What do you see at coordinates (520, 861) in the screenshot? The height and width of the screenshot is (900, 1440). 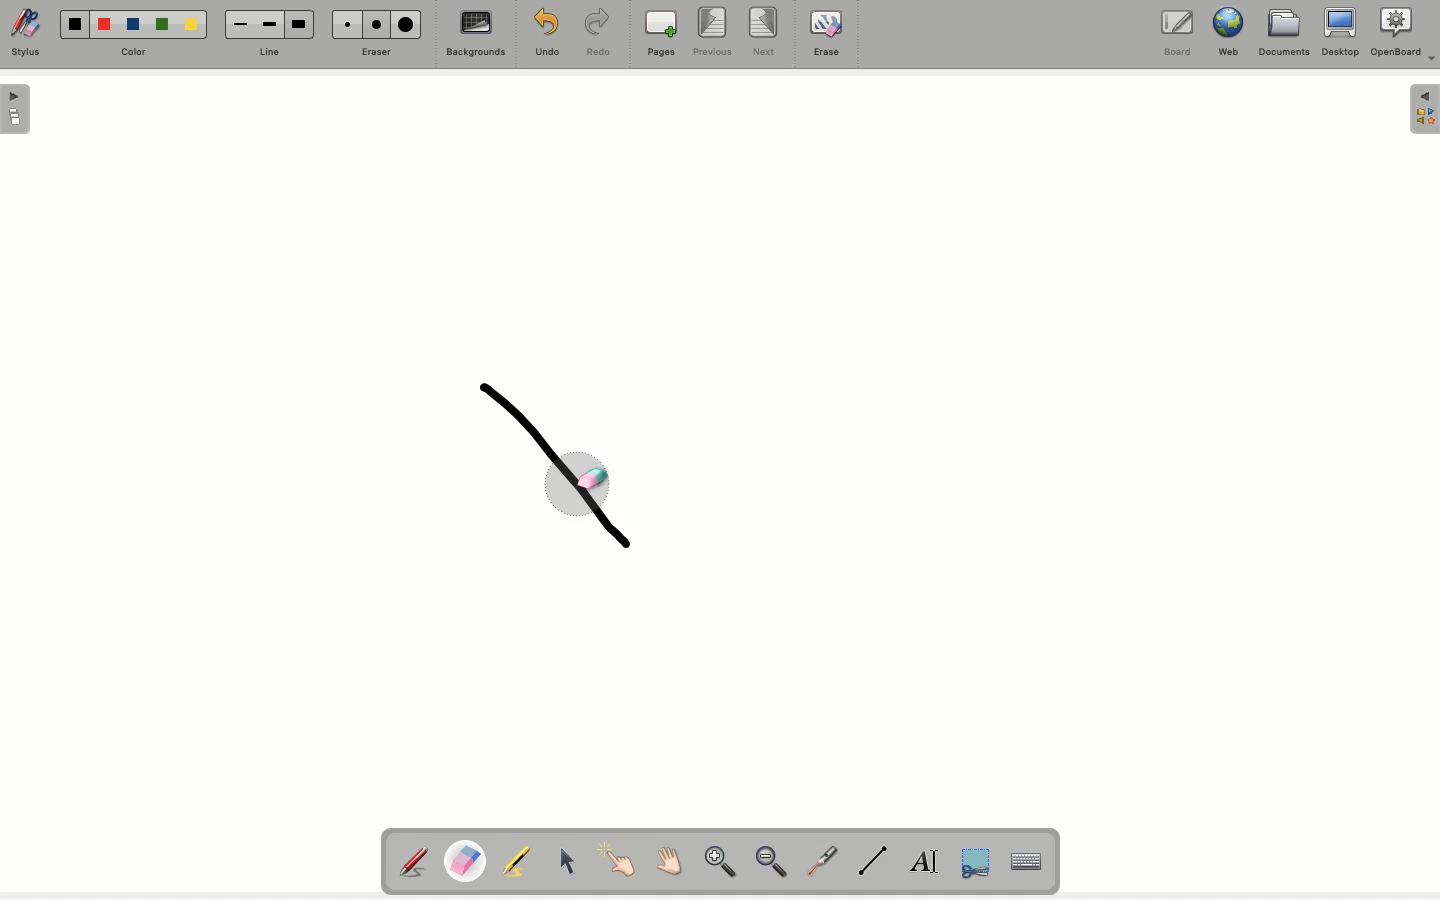 I see `Highlighter` at bounding box center [520, 861].